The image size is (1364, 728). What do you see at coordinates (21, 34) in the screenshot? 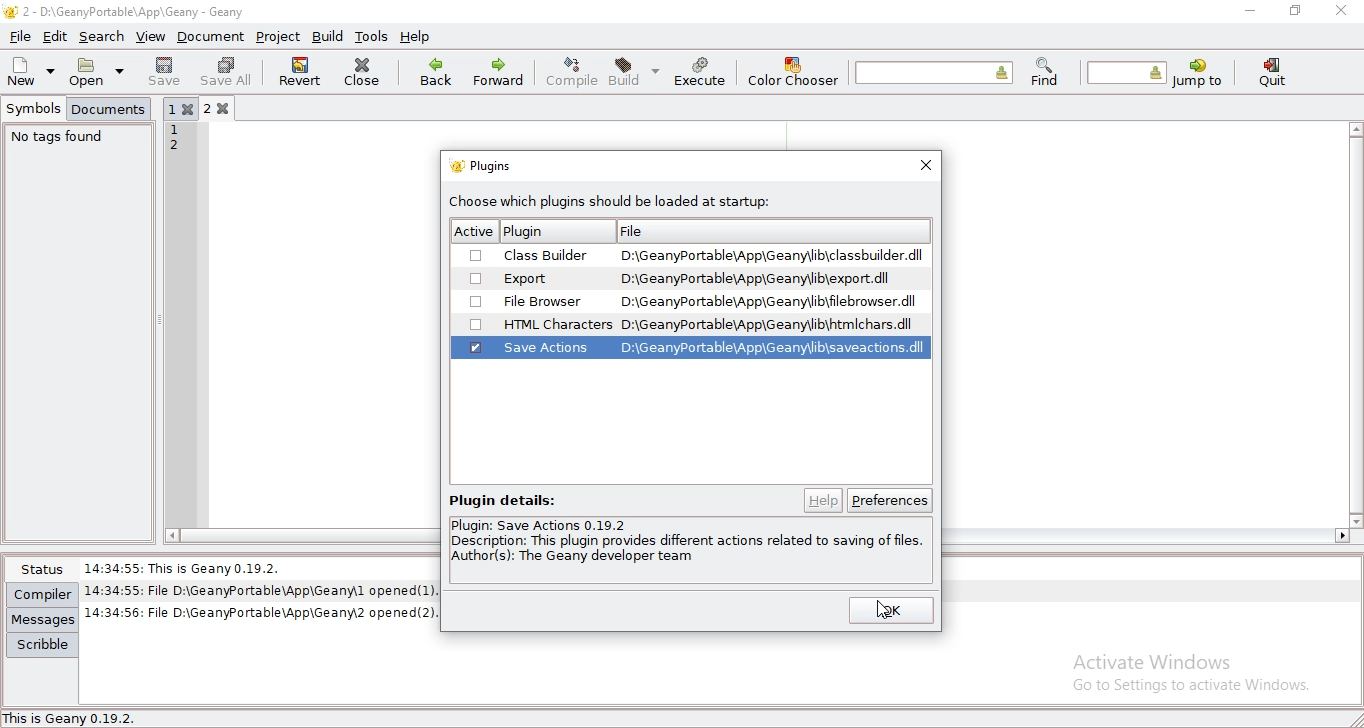
I see `file` at bounding box center [21, 34].